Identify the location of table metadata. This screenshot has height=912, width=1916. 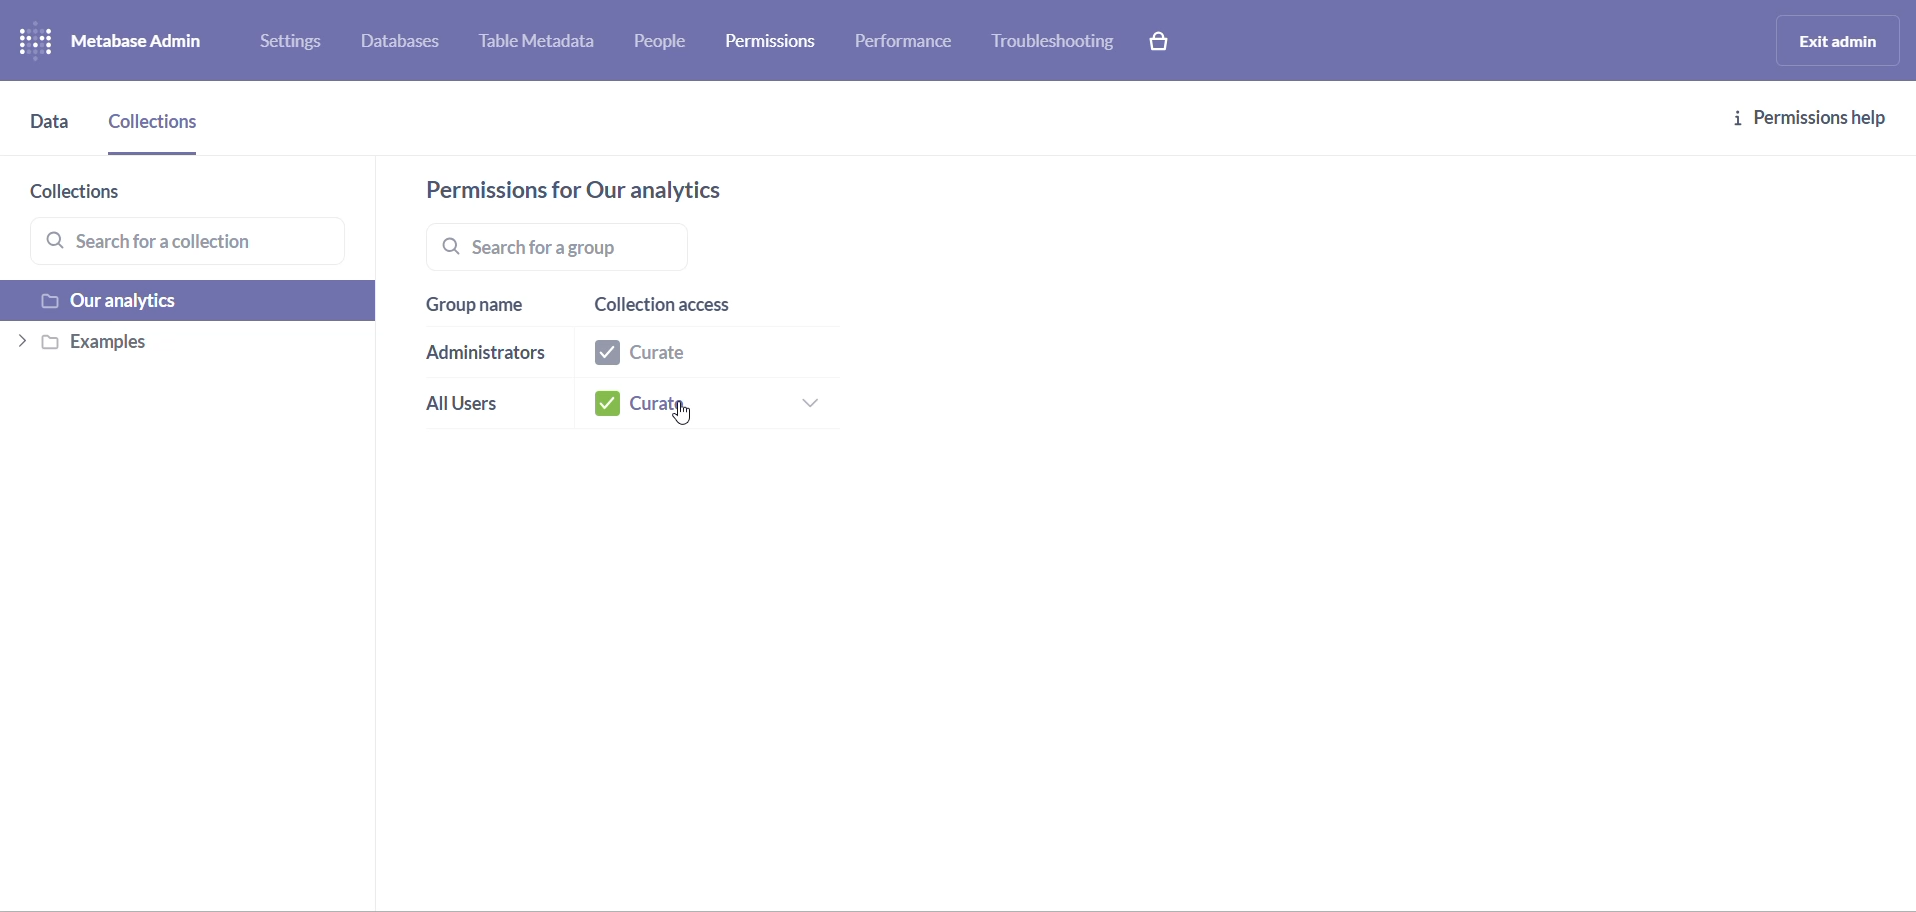
(546, 44).